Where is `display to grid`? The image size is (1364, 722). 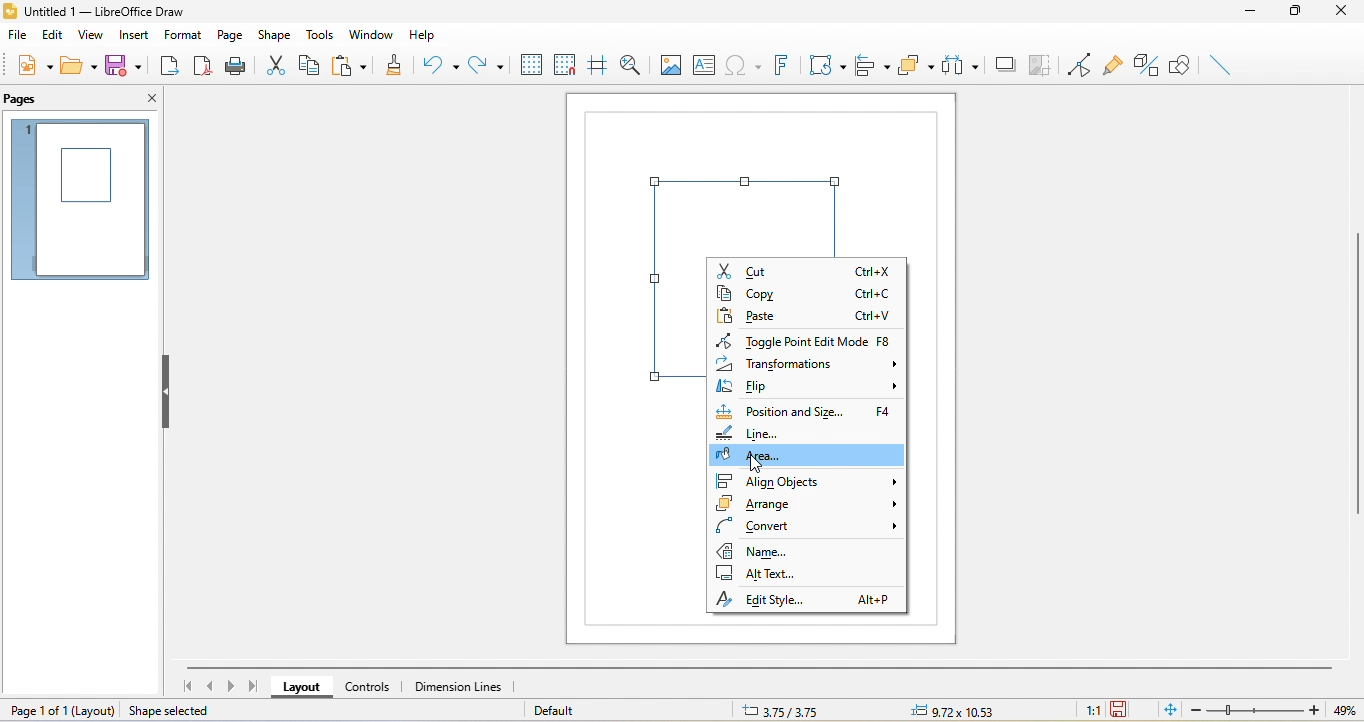 display to grid is located at coordinates (531, 65).